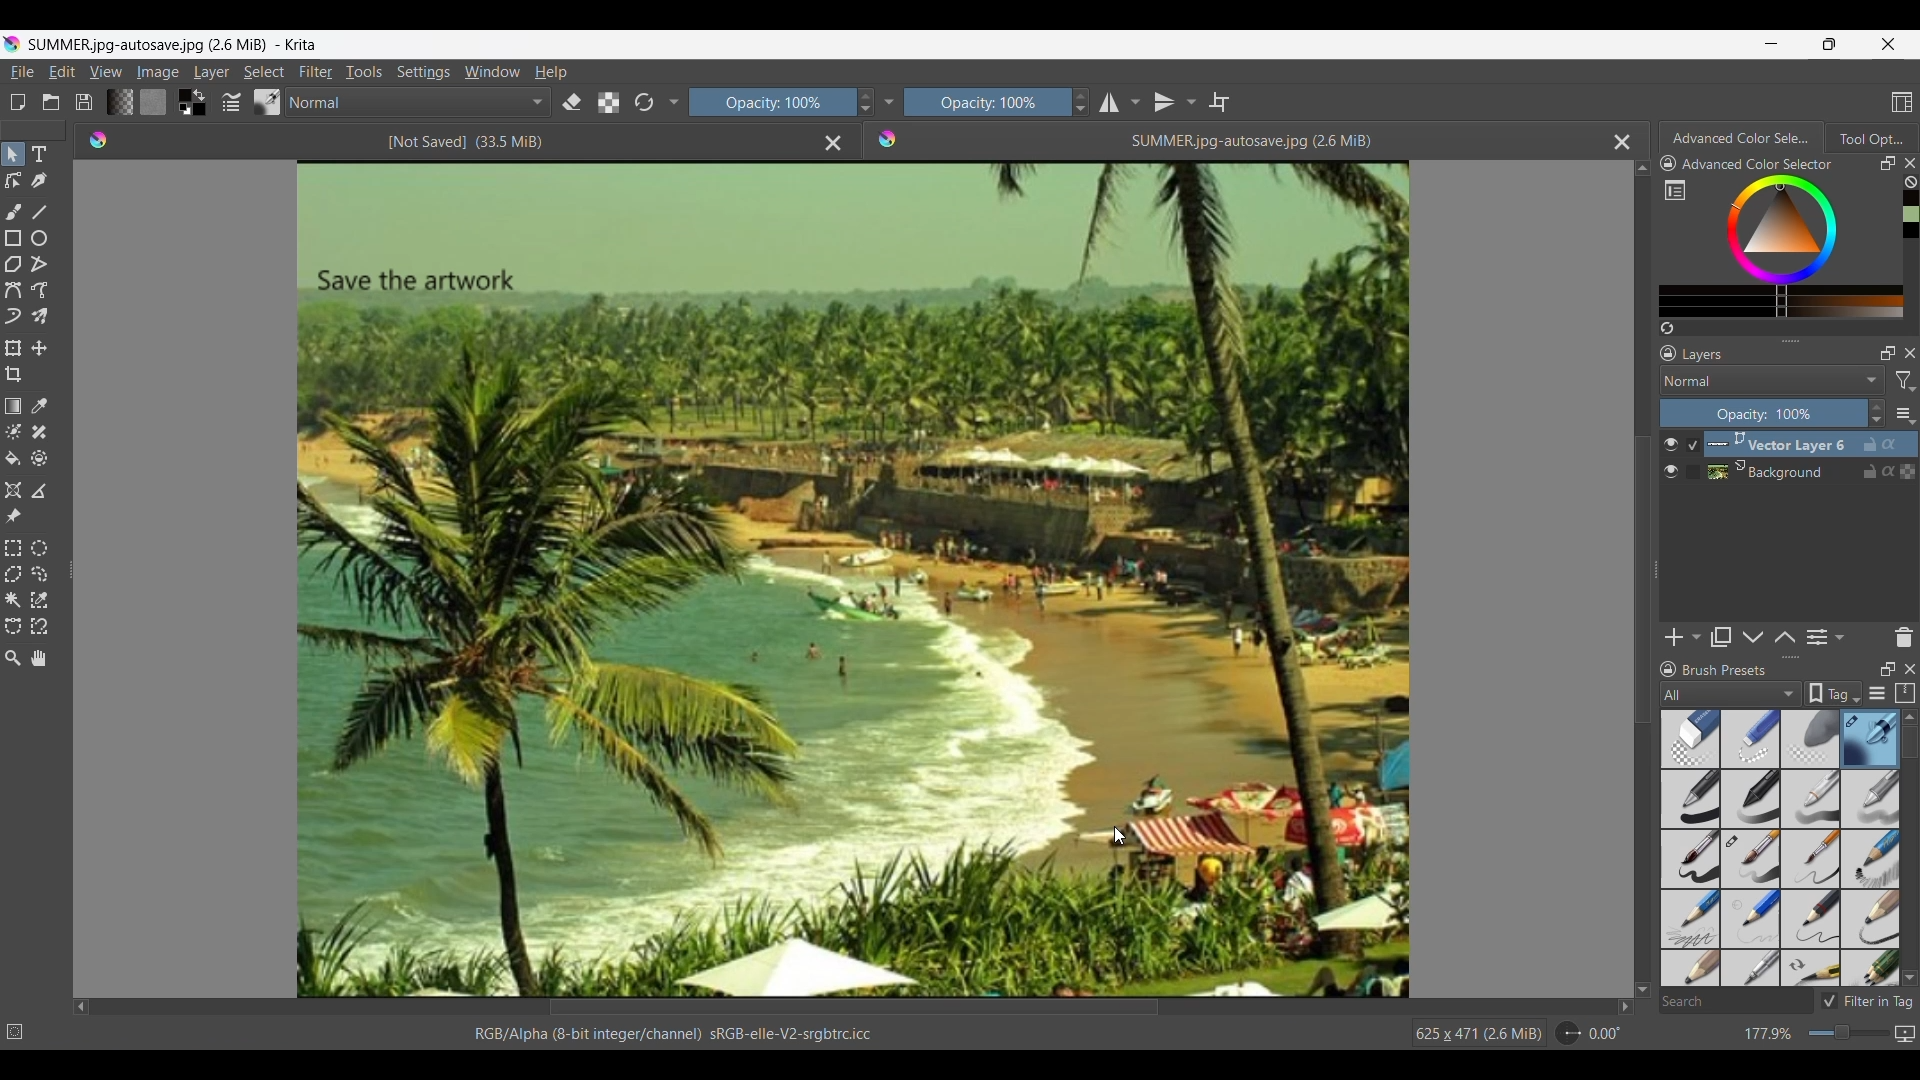 The image size is (1920, 1080). I want to click on Create a list of colors from the image, so click(1668, 328).